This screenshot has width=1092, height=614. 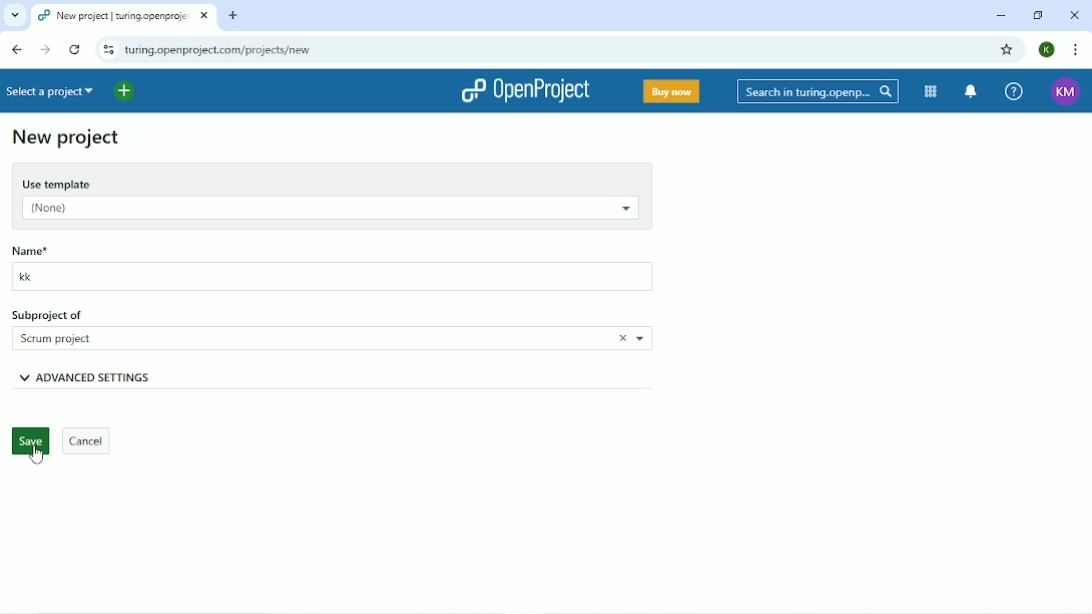 I want to click on Cursor, so click(x=36, y=453).